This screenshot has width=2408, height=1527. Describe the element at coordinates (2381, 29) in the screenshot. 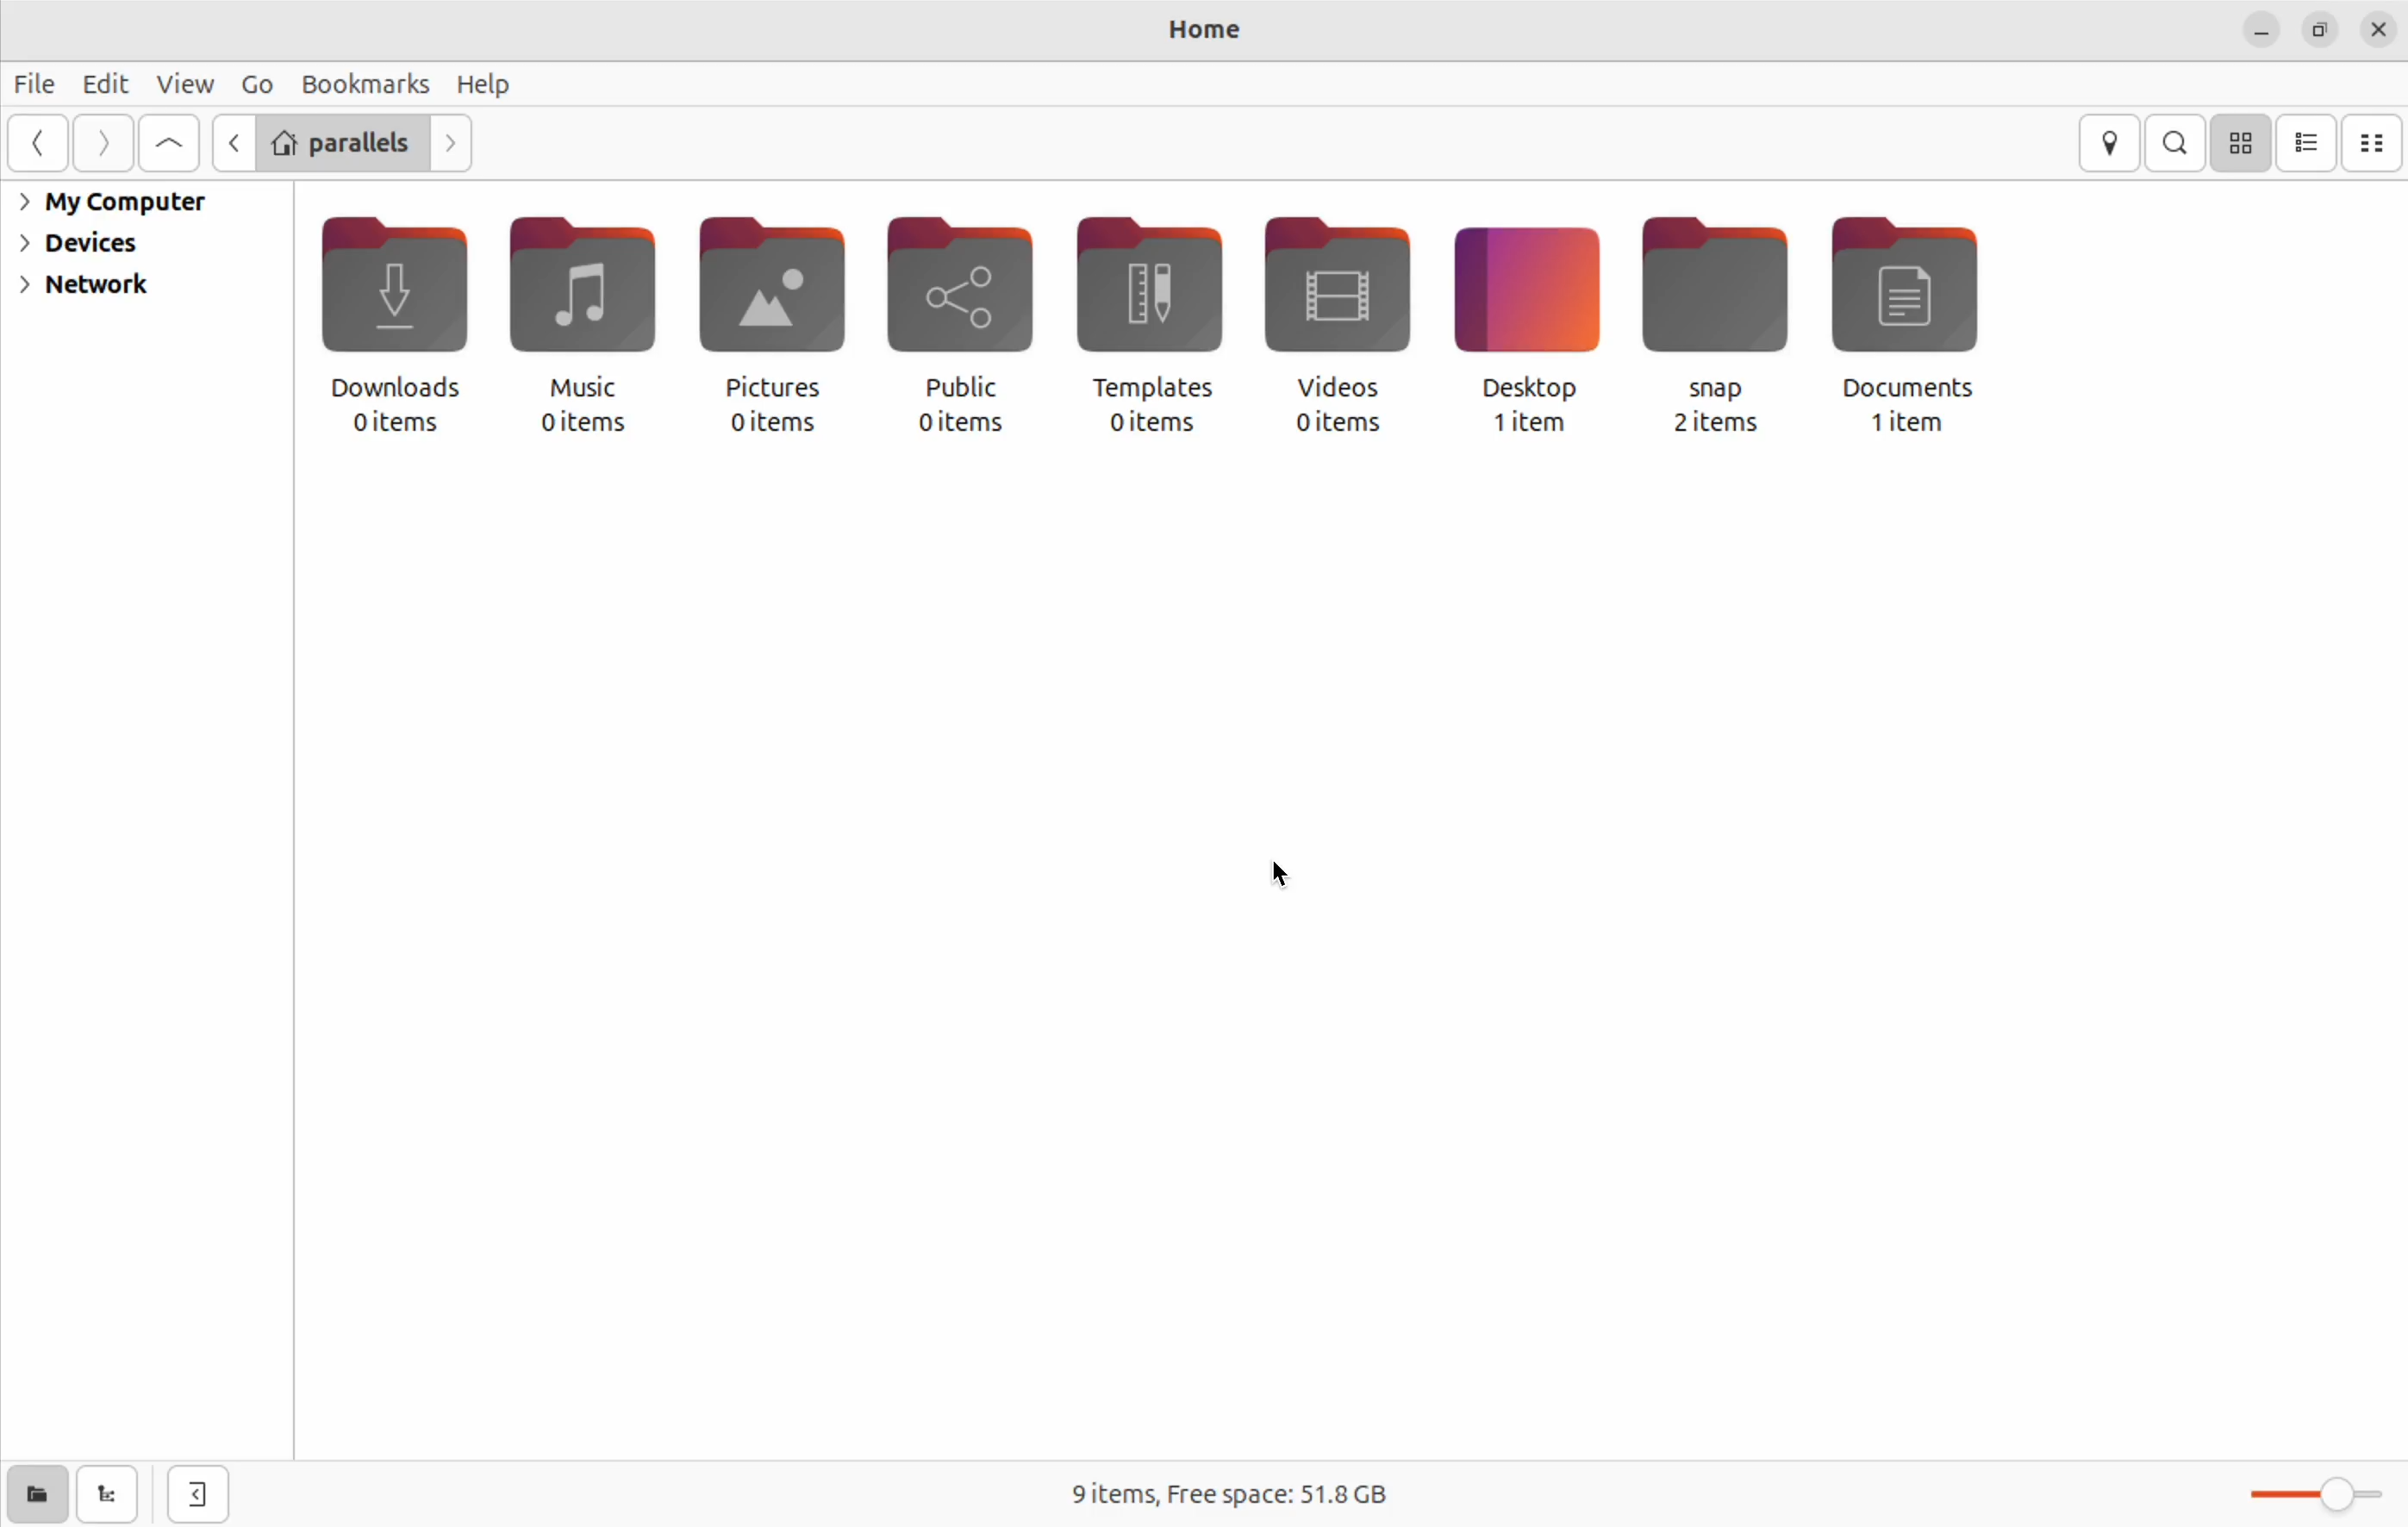

I see `close` at that location.